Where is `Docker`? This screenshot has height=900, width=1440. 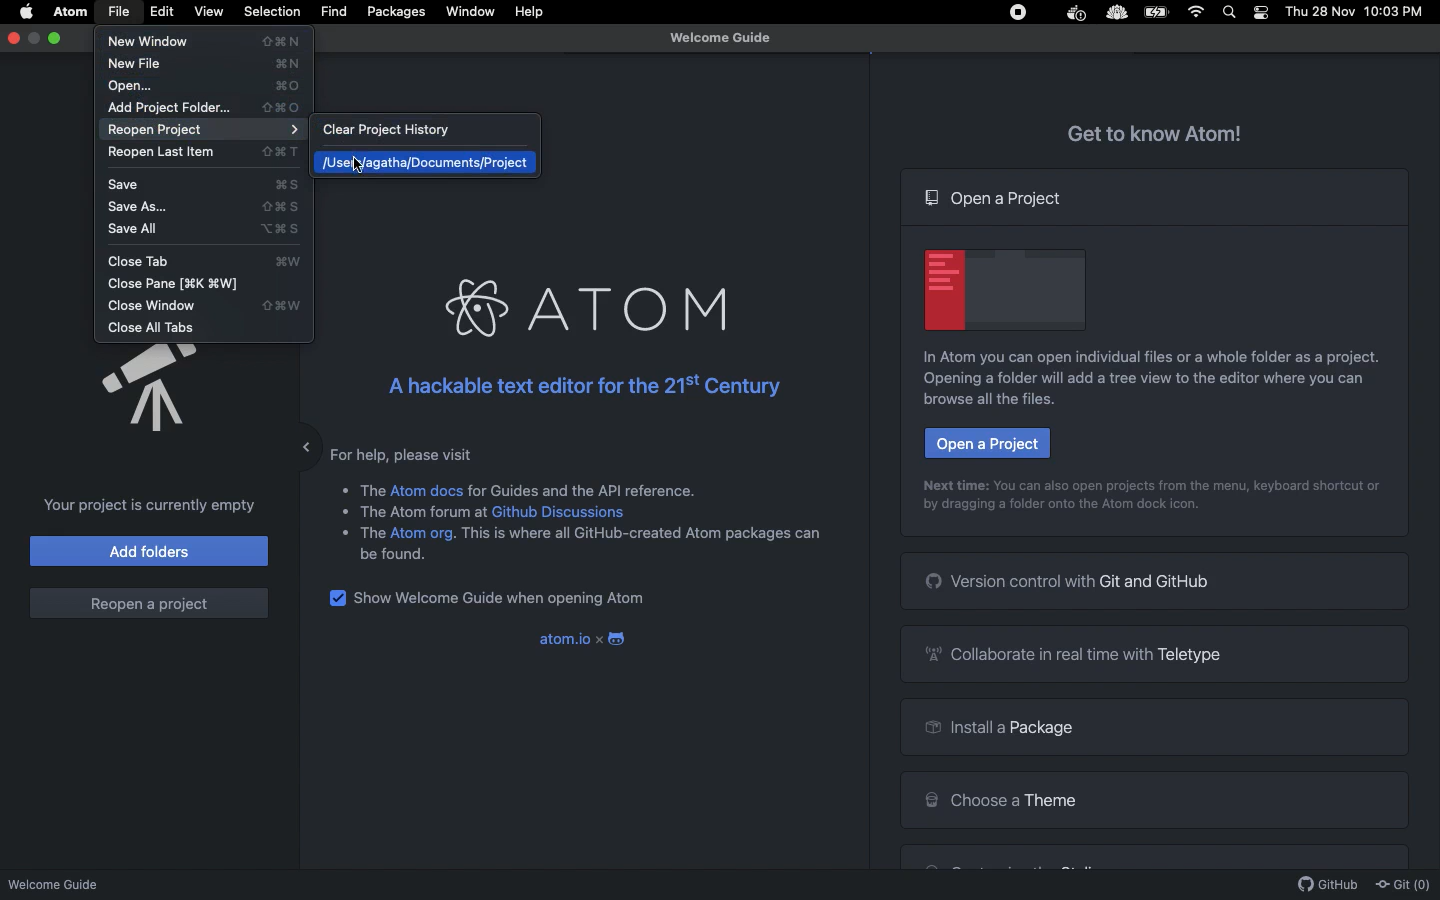
Docker is located at coordinates (1074, 14).